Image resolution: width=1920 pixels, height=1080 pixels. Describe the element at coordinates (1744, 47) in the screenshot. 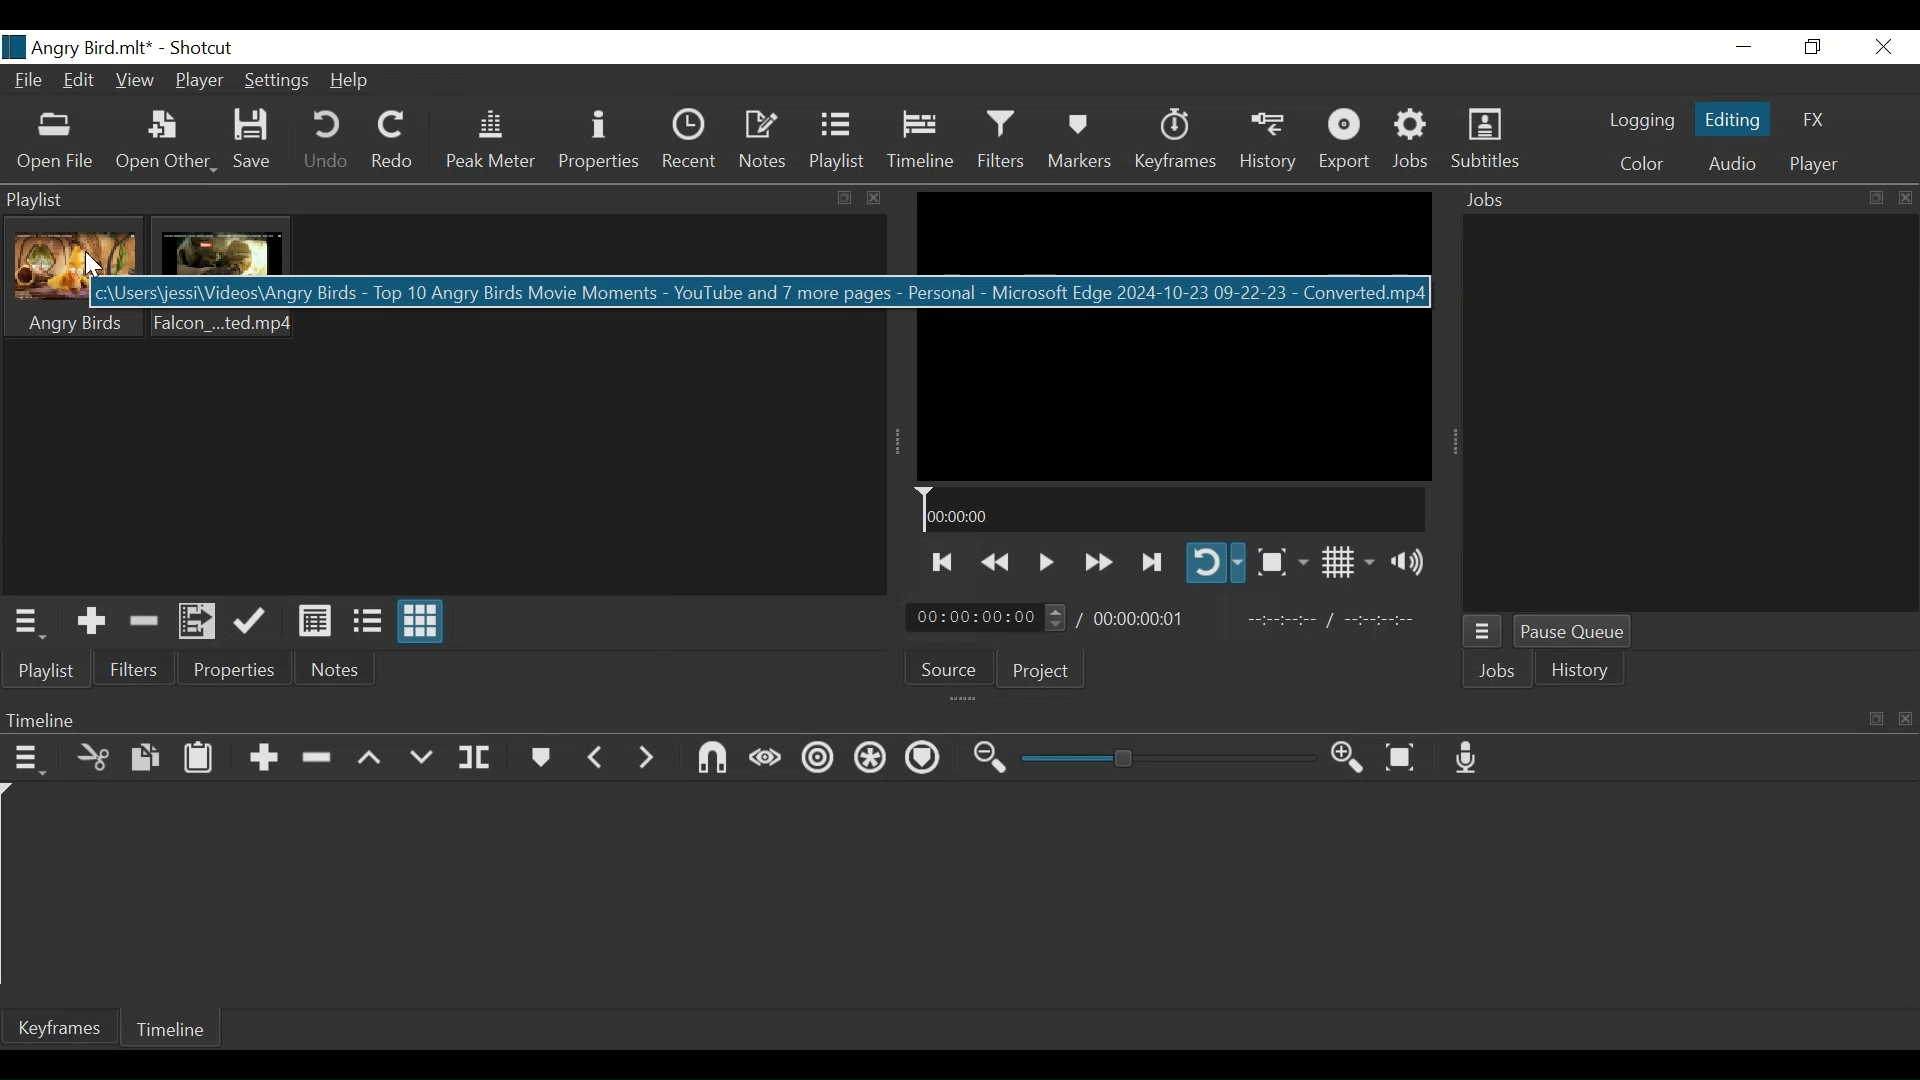

I see `Minimize` at that location.